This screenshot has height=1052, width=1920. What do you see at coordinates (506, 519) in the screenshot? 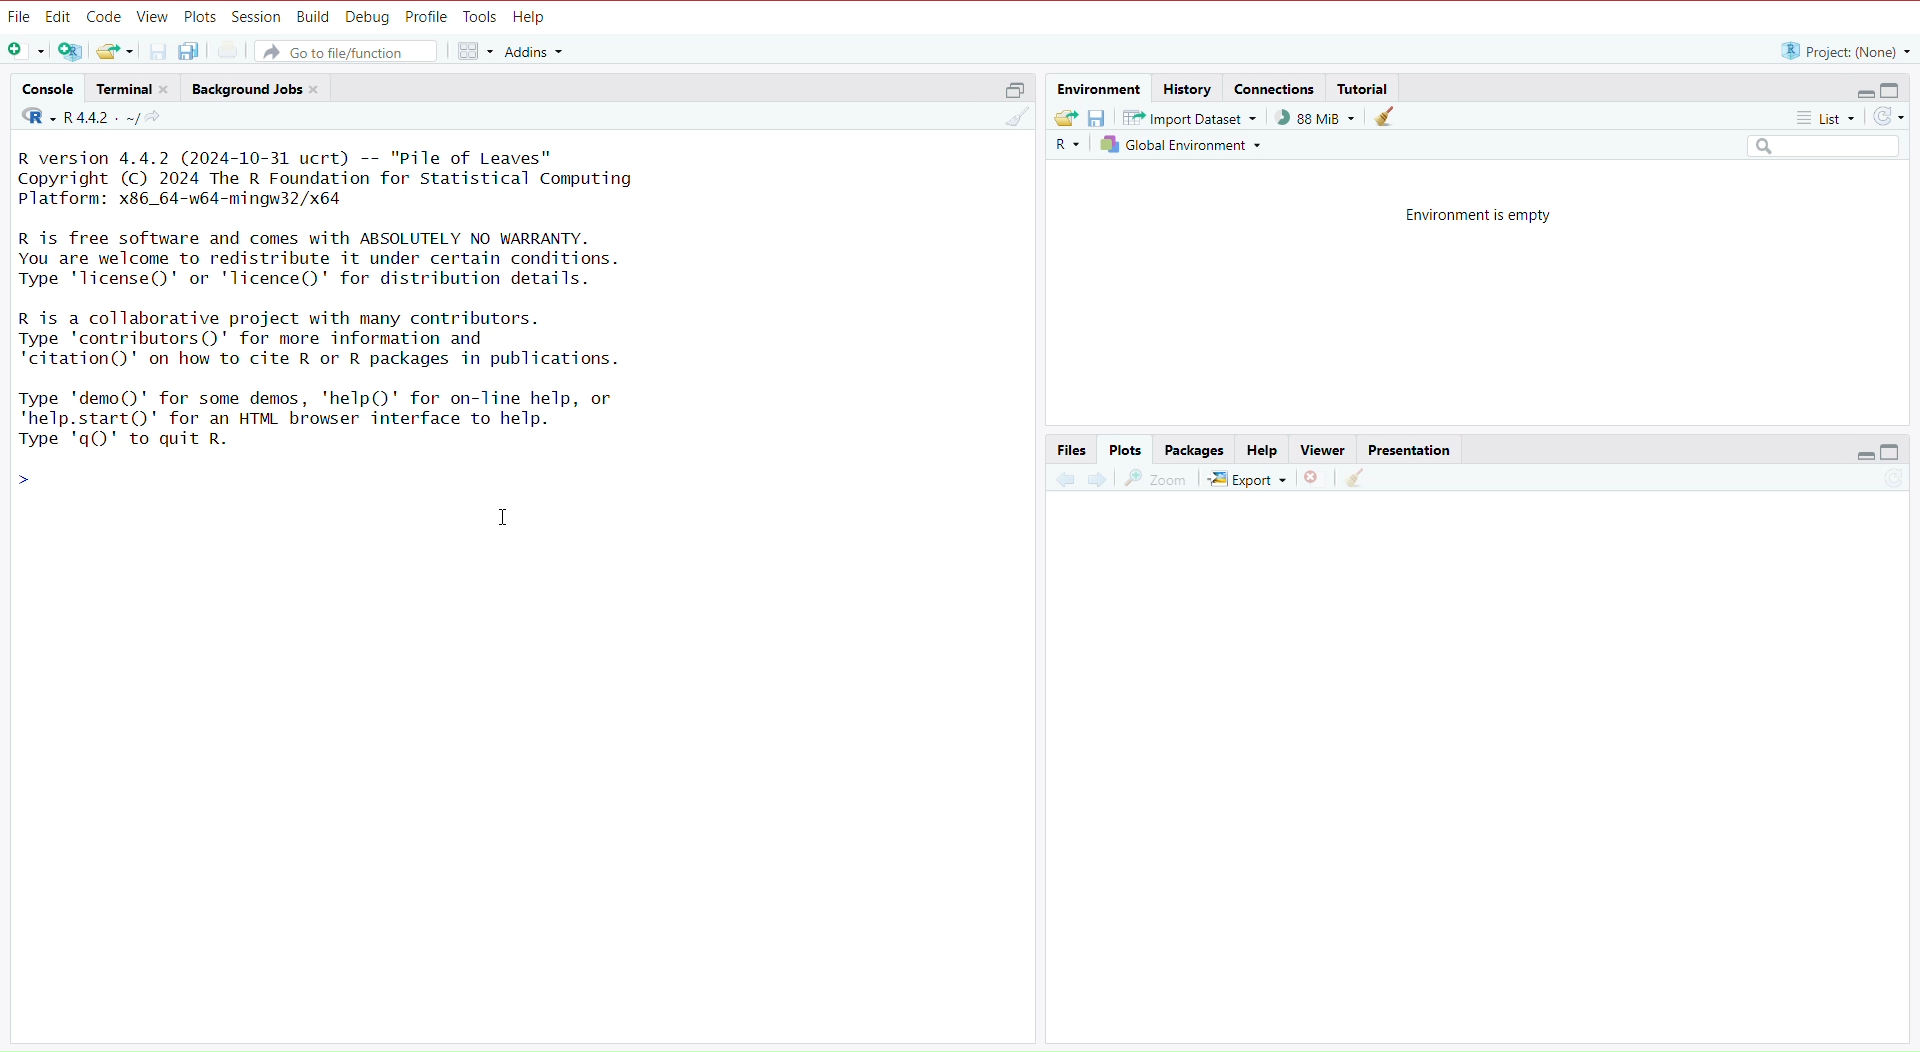
I see `cursor` at bounding box center [506, 519].